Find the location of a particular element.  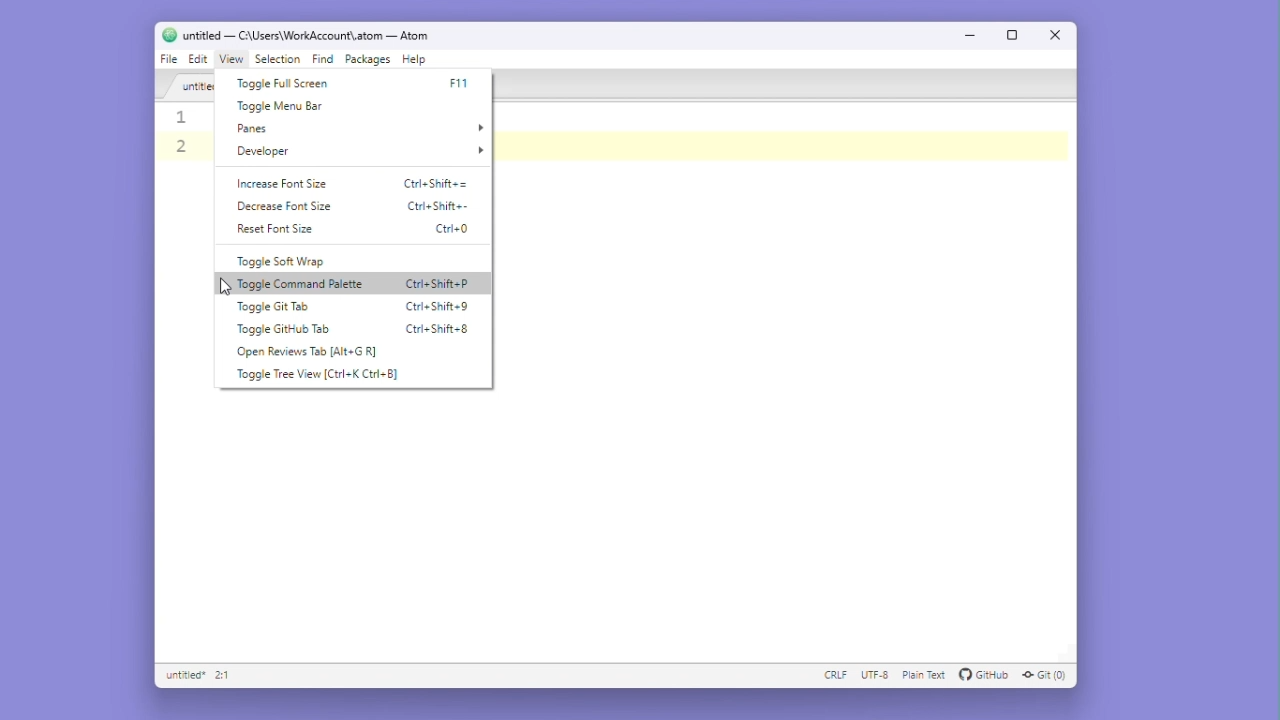

ctrl+shift+= is located at coordinates (438, 183).